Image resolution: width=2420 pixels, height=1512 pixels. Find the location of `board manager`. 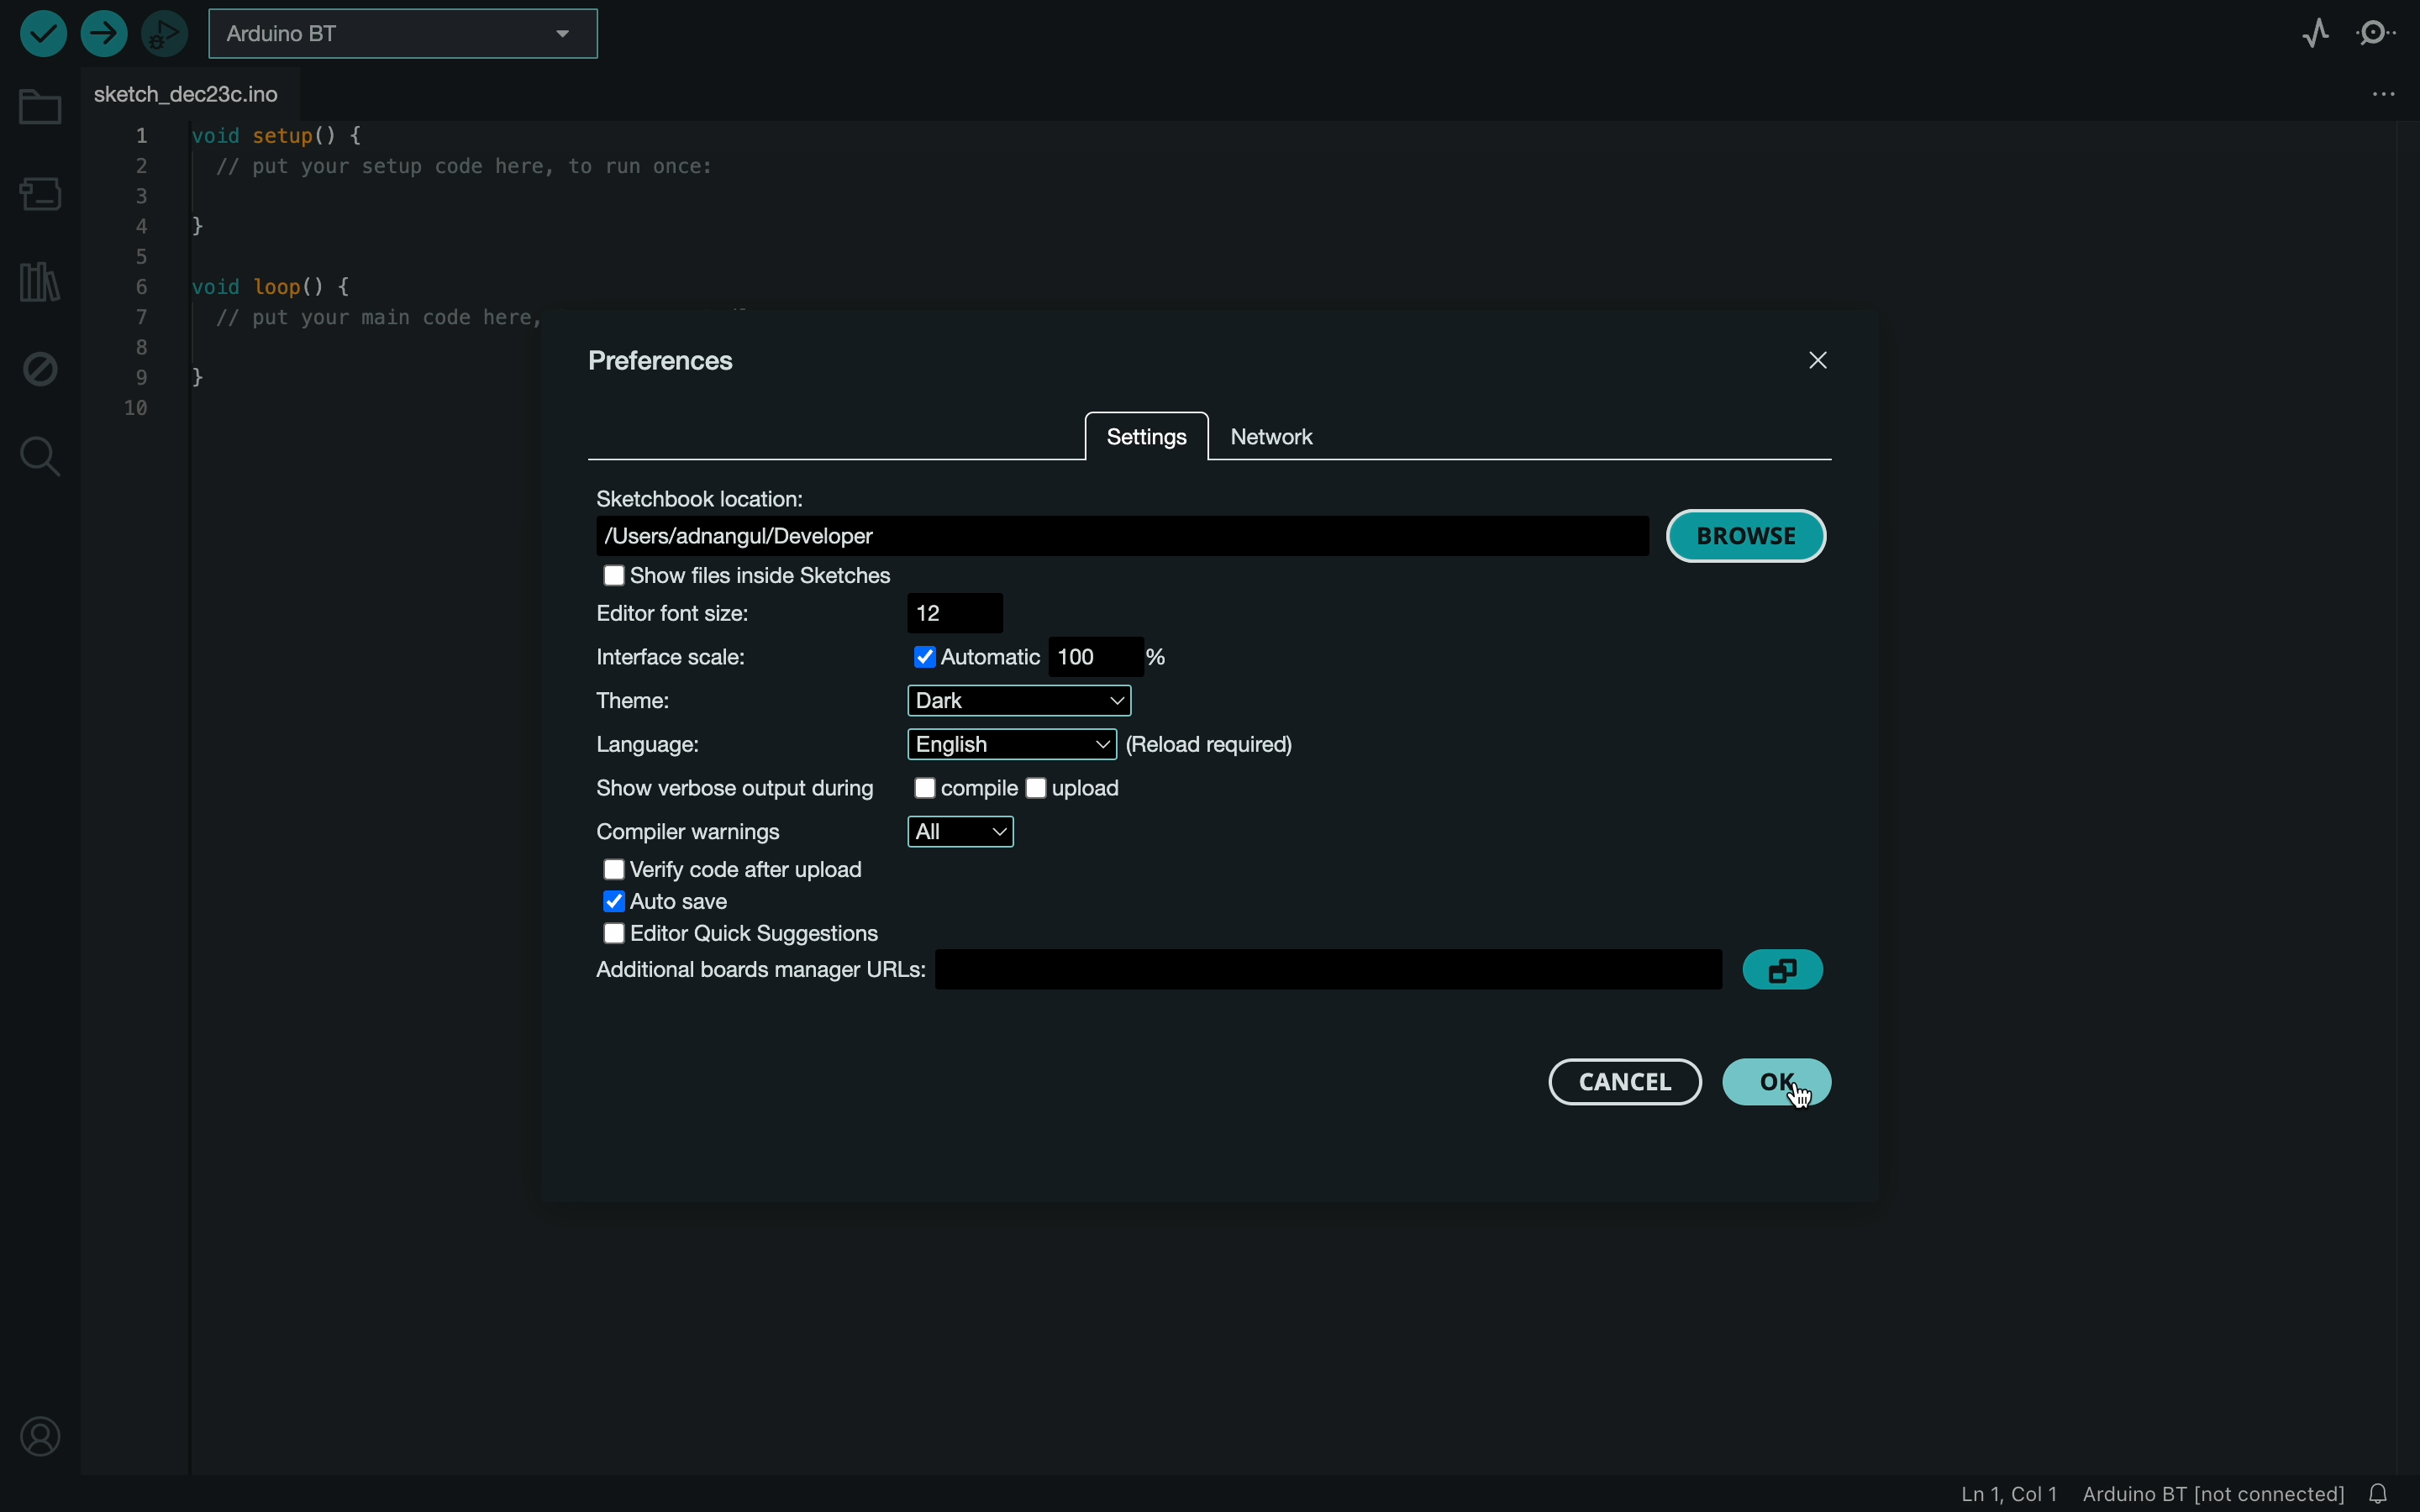

board manager is located at coordinates (1151, 968).